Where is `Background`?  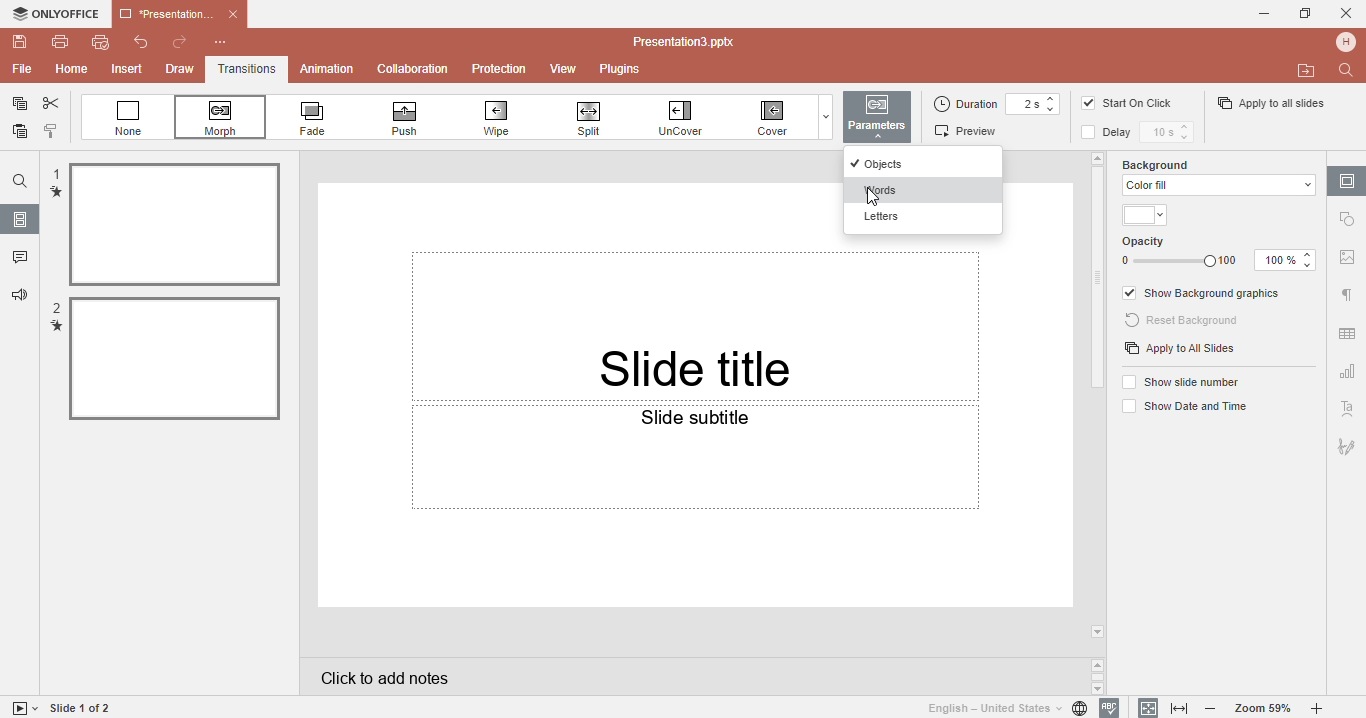 Background is located at coordinates (1172, 163).